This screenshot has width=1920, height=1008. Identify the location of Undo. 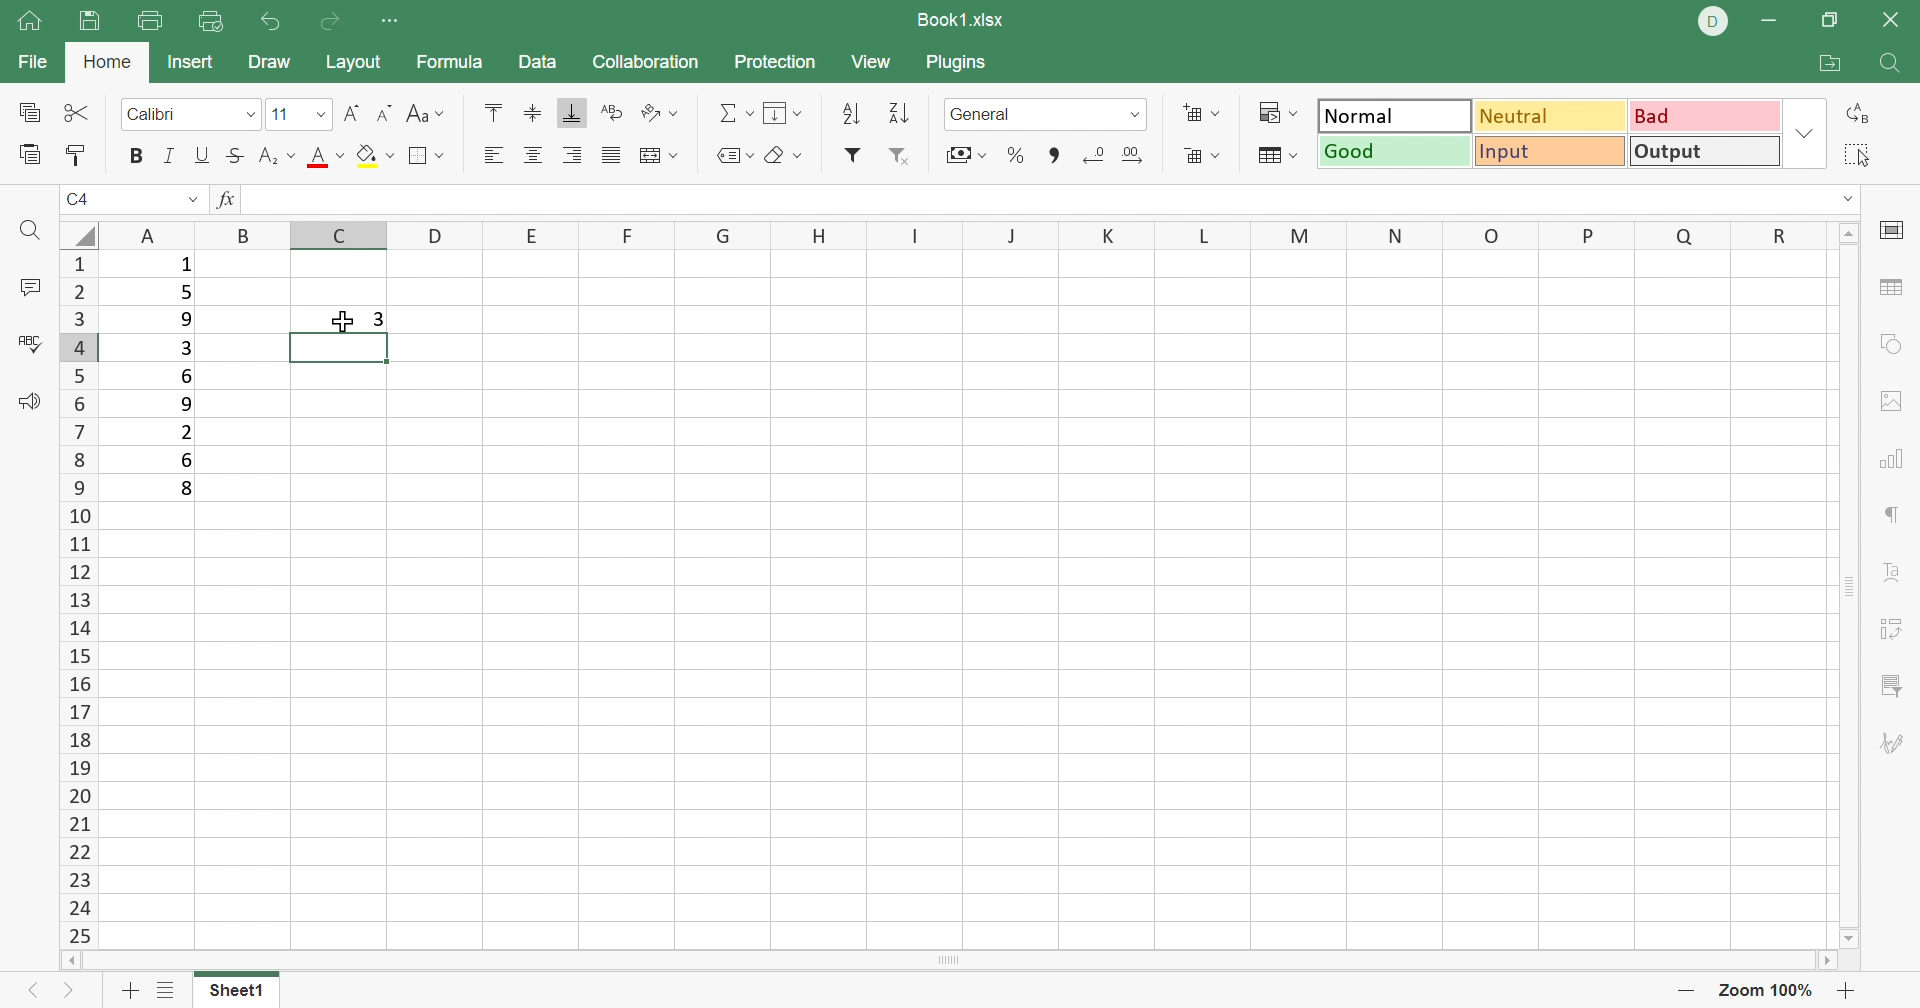
(269, 20).